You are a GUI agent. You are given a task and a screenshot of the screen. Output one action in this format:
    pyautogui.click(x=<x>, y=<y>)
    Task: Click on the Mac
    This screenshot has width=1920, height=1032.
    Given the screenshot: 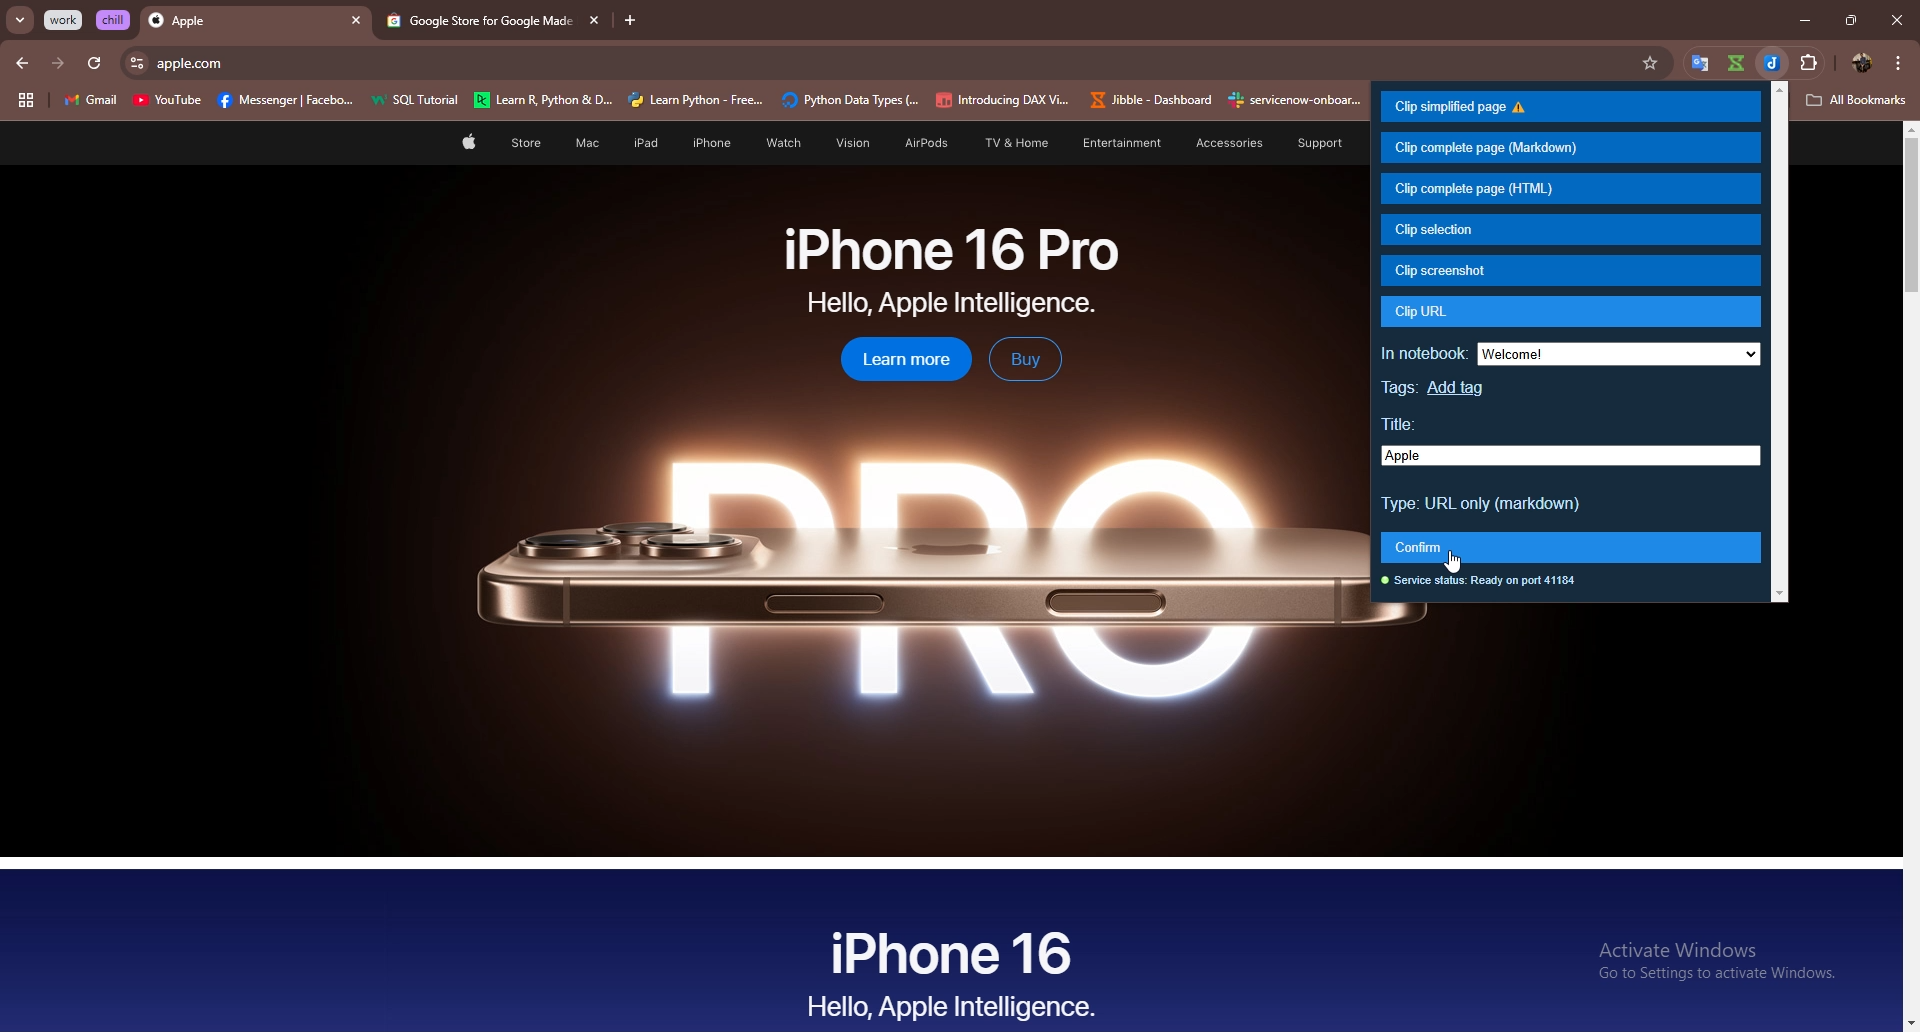 What is the action you would take?
    pyautogui.click(x=586, y=144)
    